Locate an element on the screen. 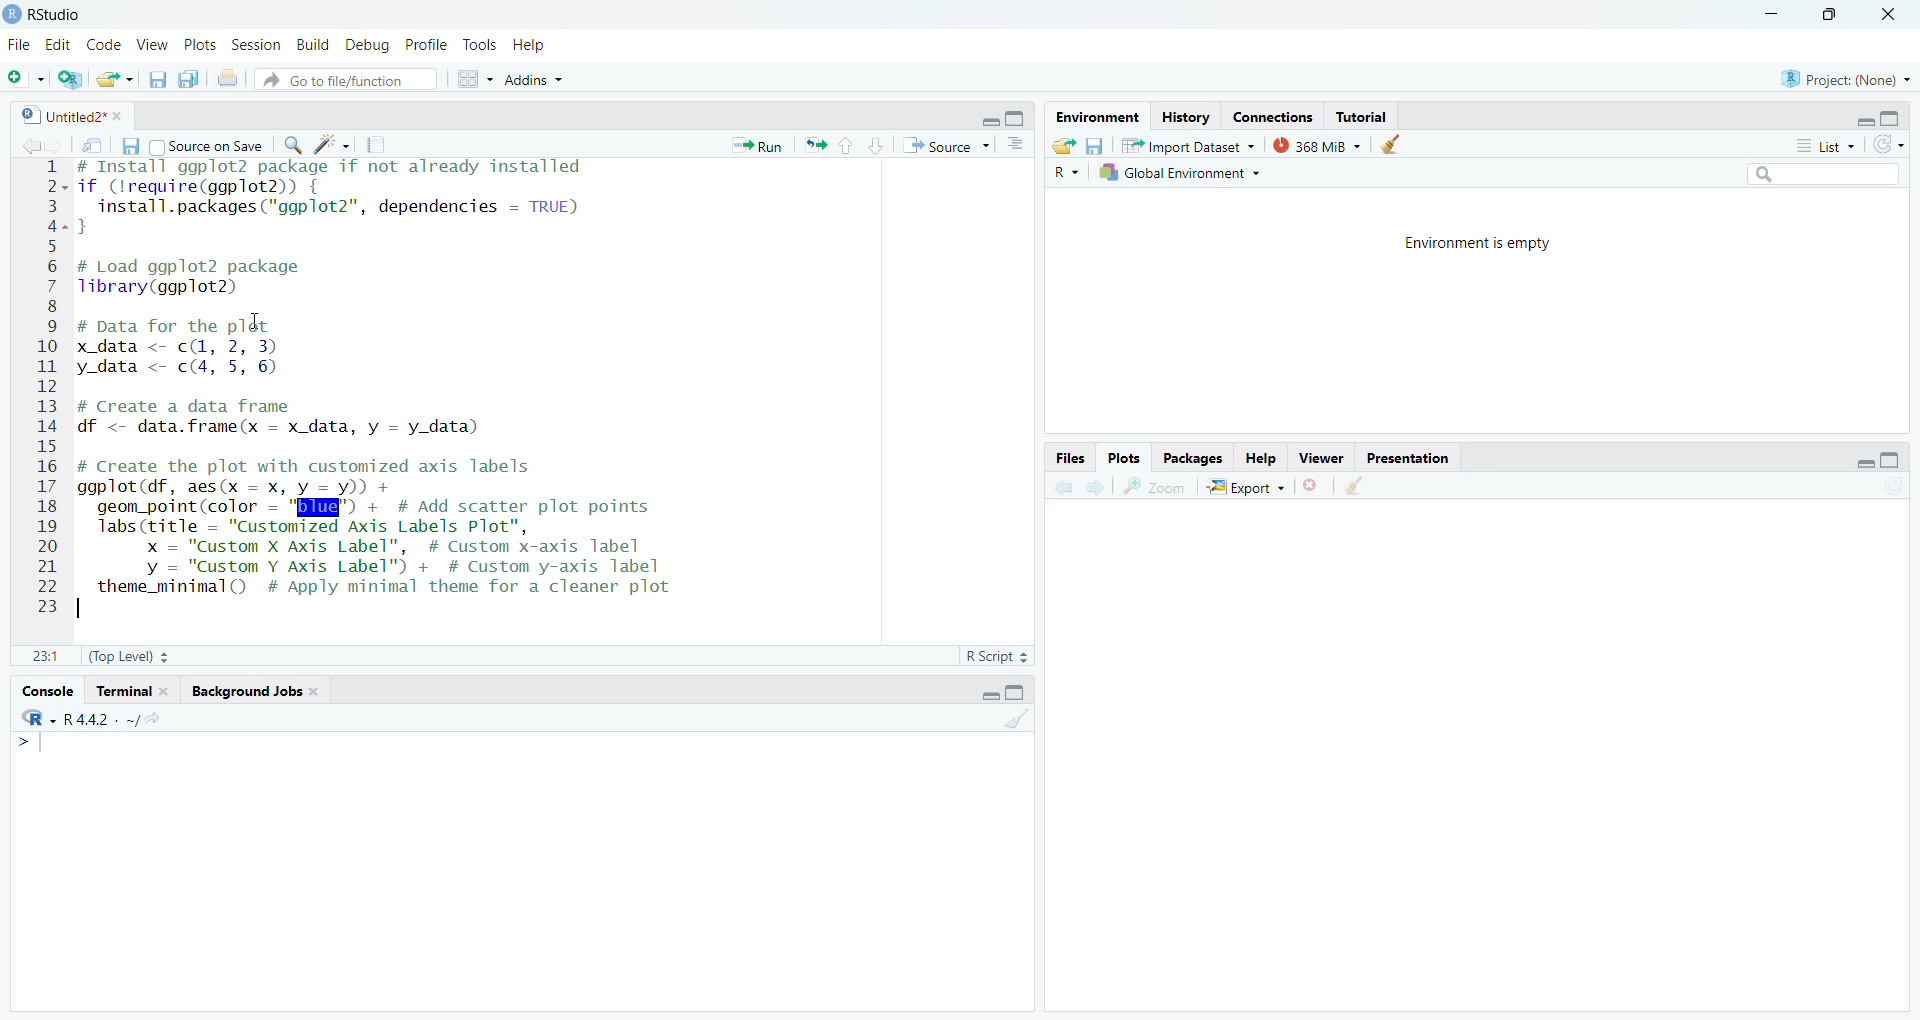 This screenshot has height=1020, width=1920. Global Environment ~ is located at coordinates (1180, 173).